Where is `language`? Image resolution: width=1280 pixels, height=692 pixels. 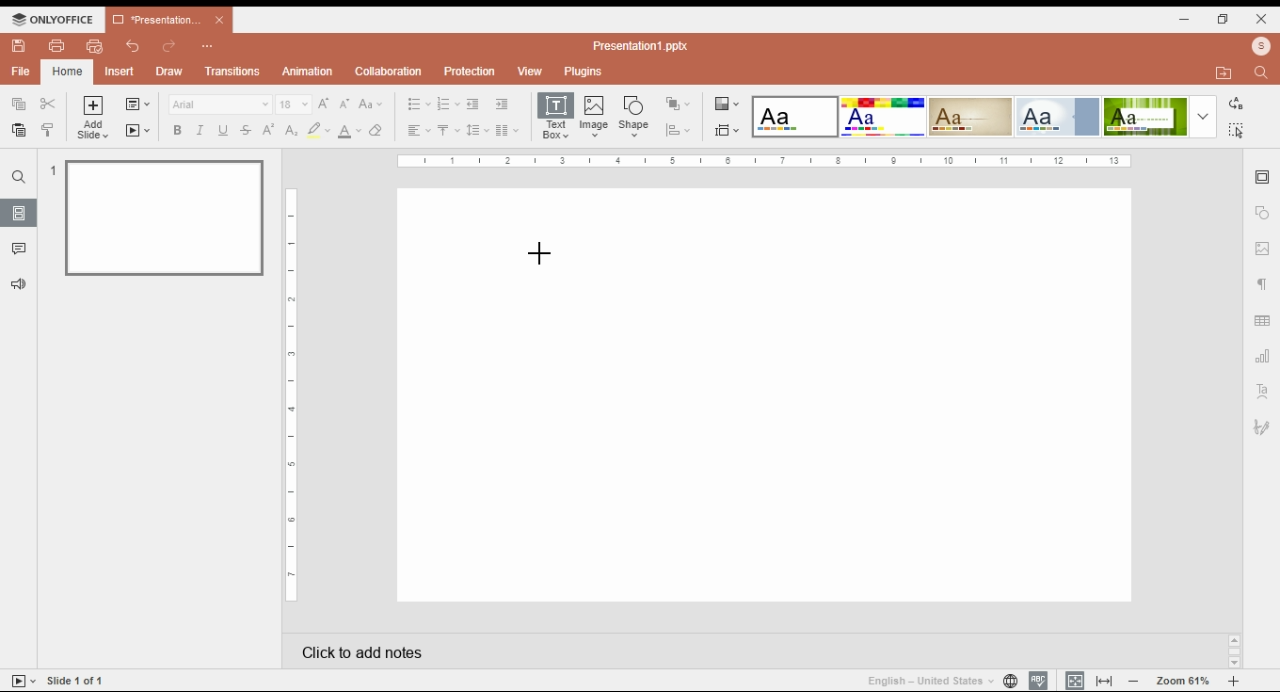 language is located at coordinates (928, 681).